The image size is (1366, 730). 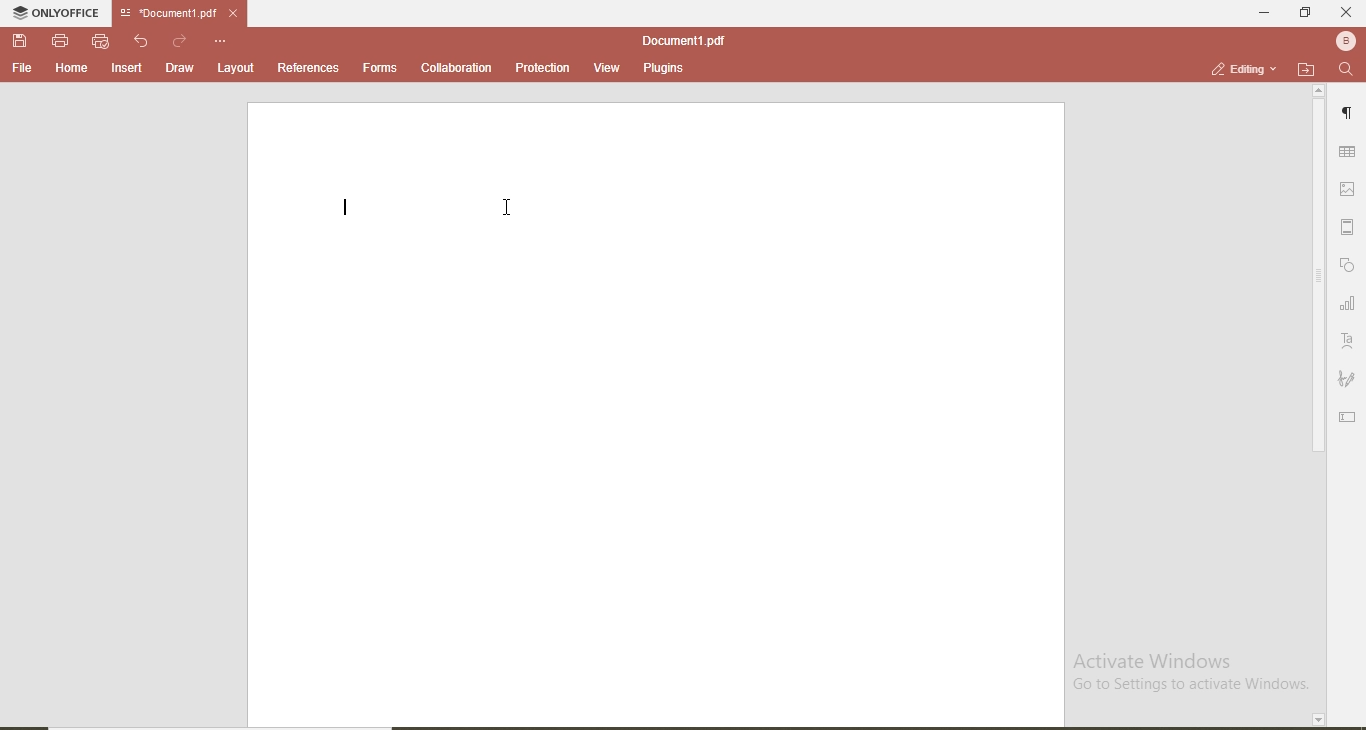 What do you see at coordinates (1349, 381) in the screenshot?
I see `signature` at bounding box center [1349, 381].